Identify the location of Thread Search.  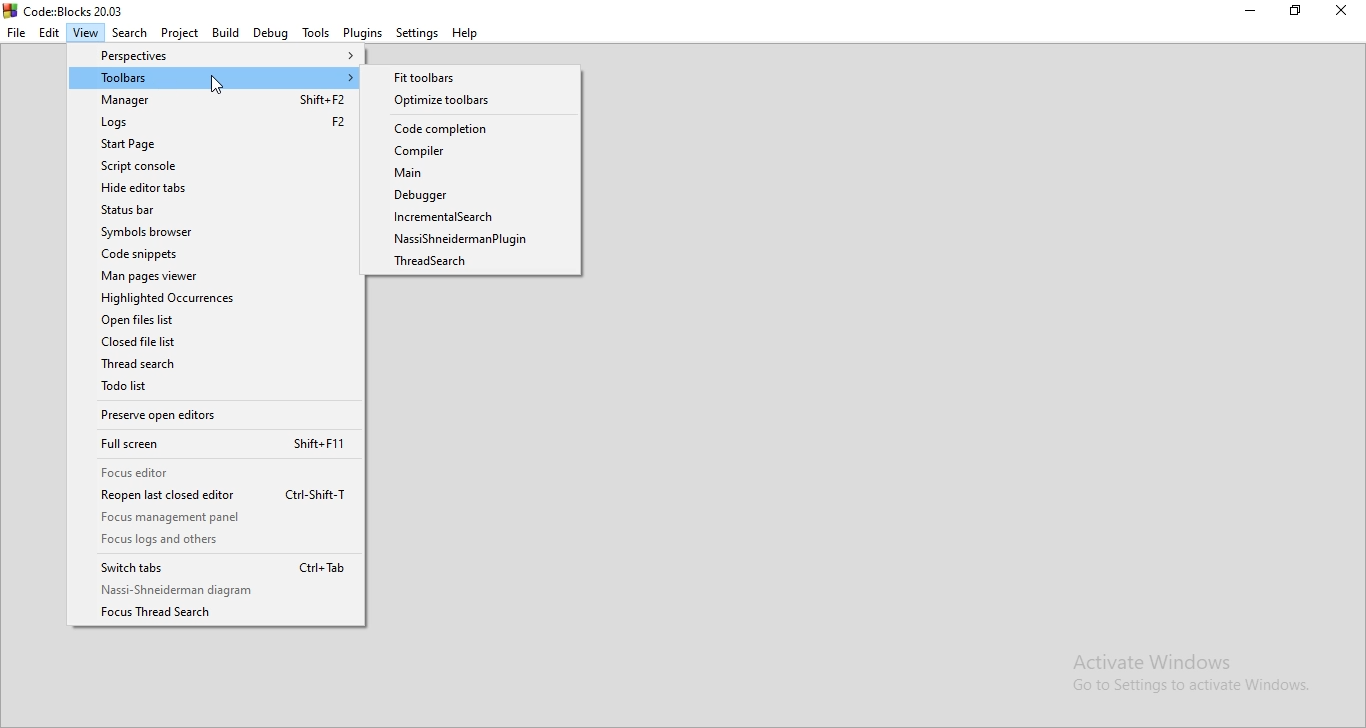
(221, 367).